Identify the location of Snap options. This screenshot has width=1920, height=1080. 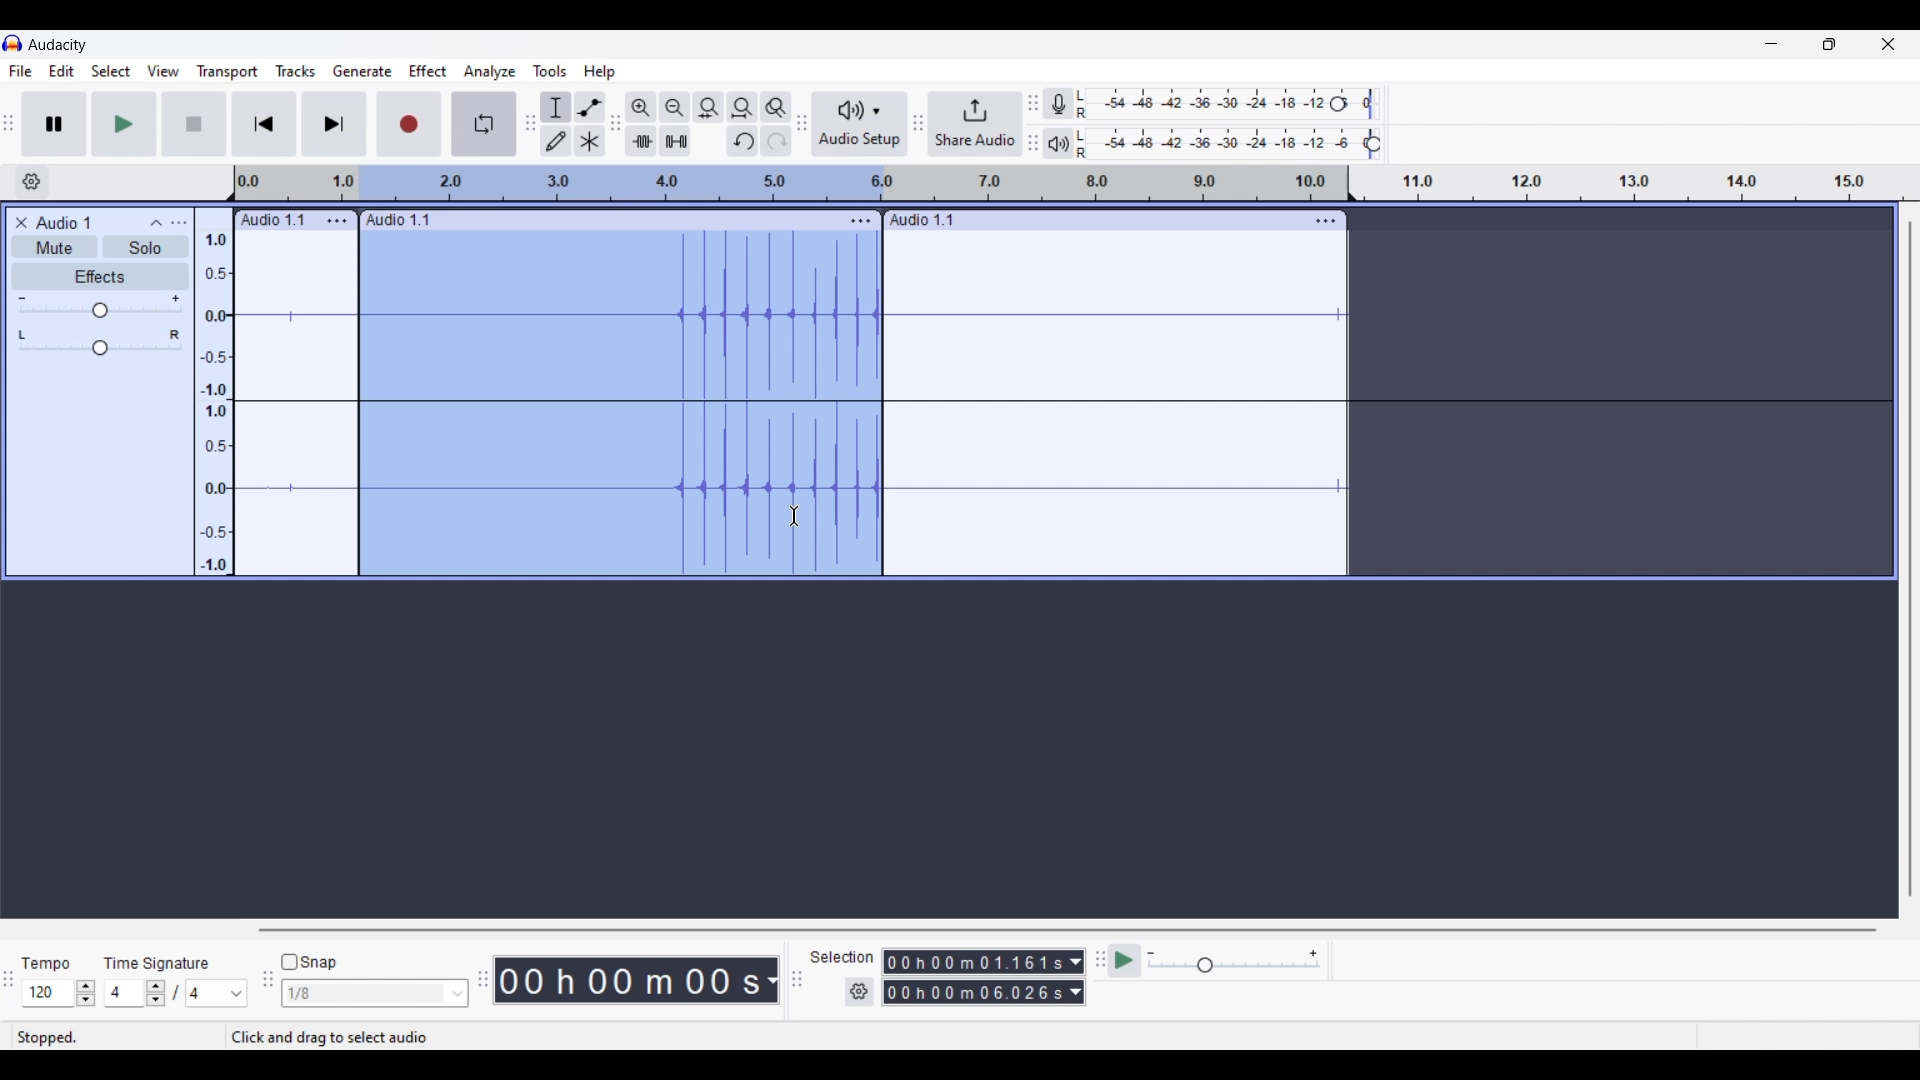
(458, 994).